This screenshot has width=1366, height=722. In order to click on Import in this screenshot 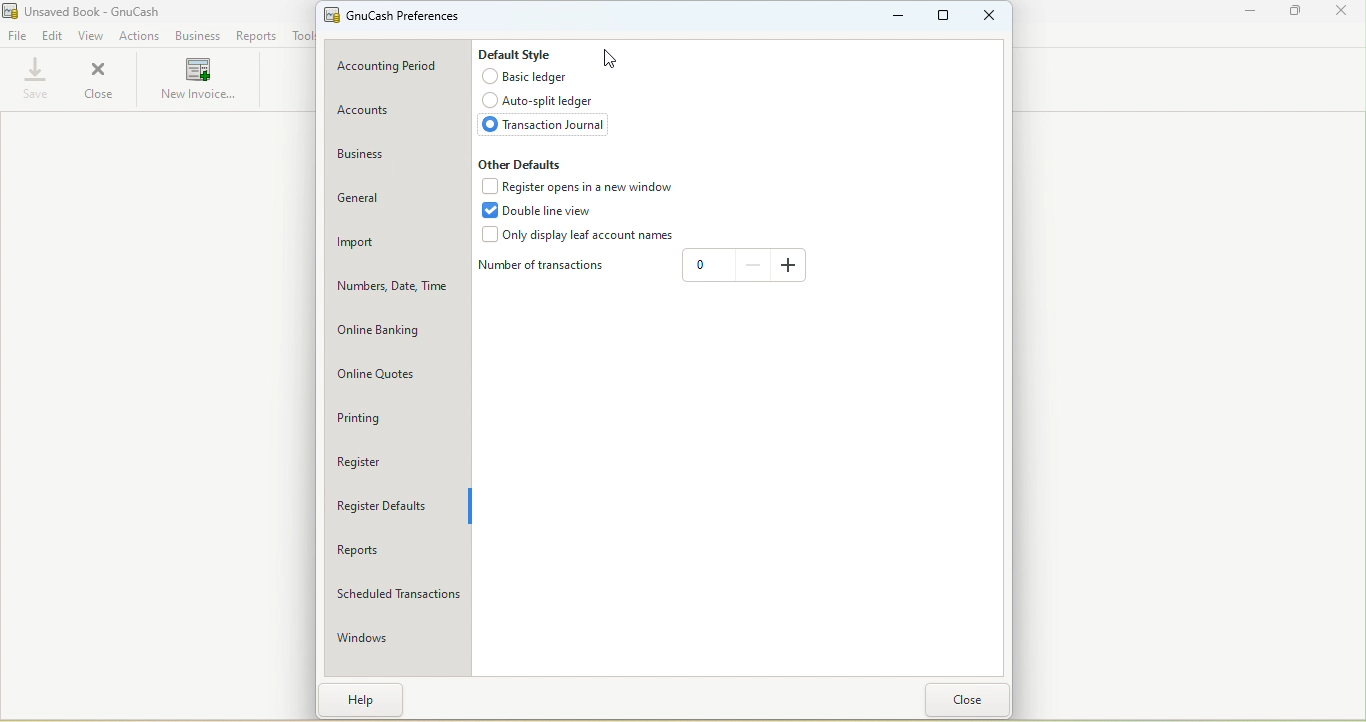, I will do `click(392, 245)`.